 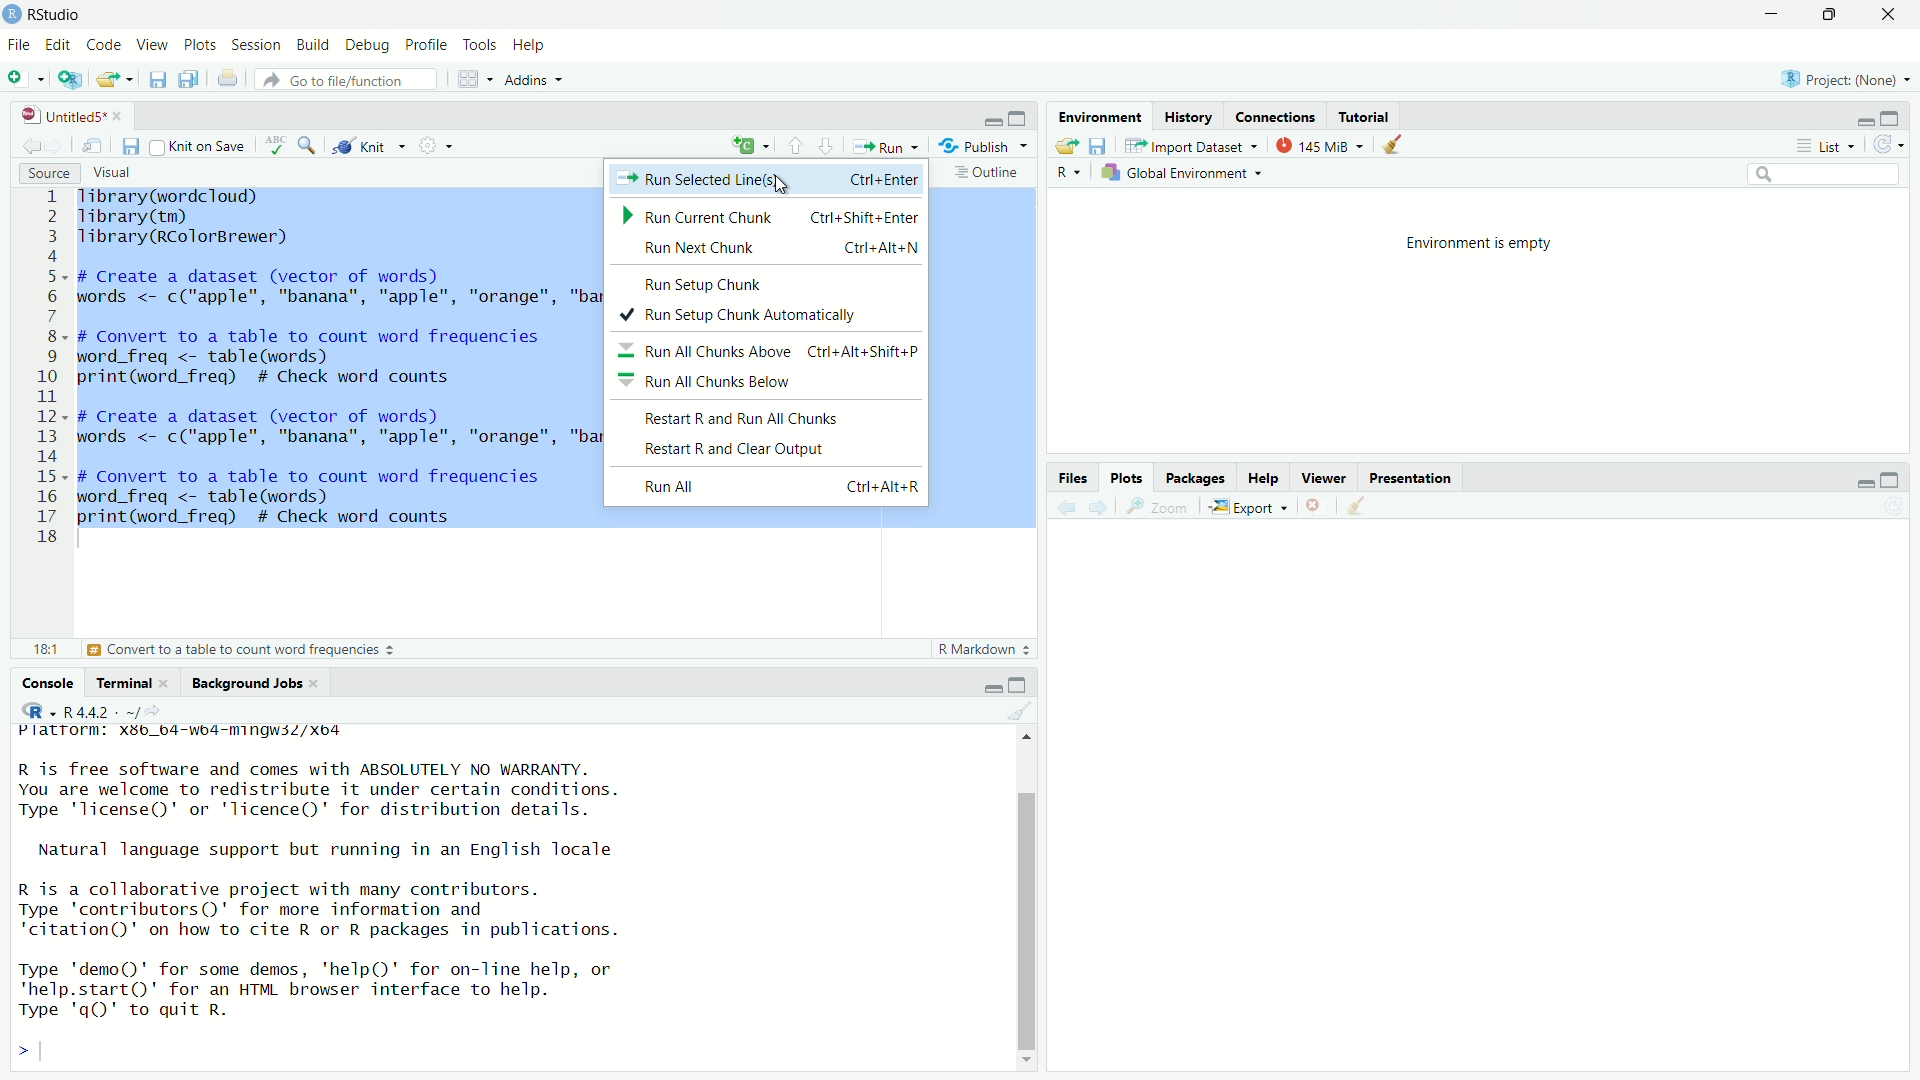 What do you see at coordinates (118, 174) in the screenshot?
I see `Visual` at bounding box center [118, 174].